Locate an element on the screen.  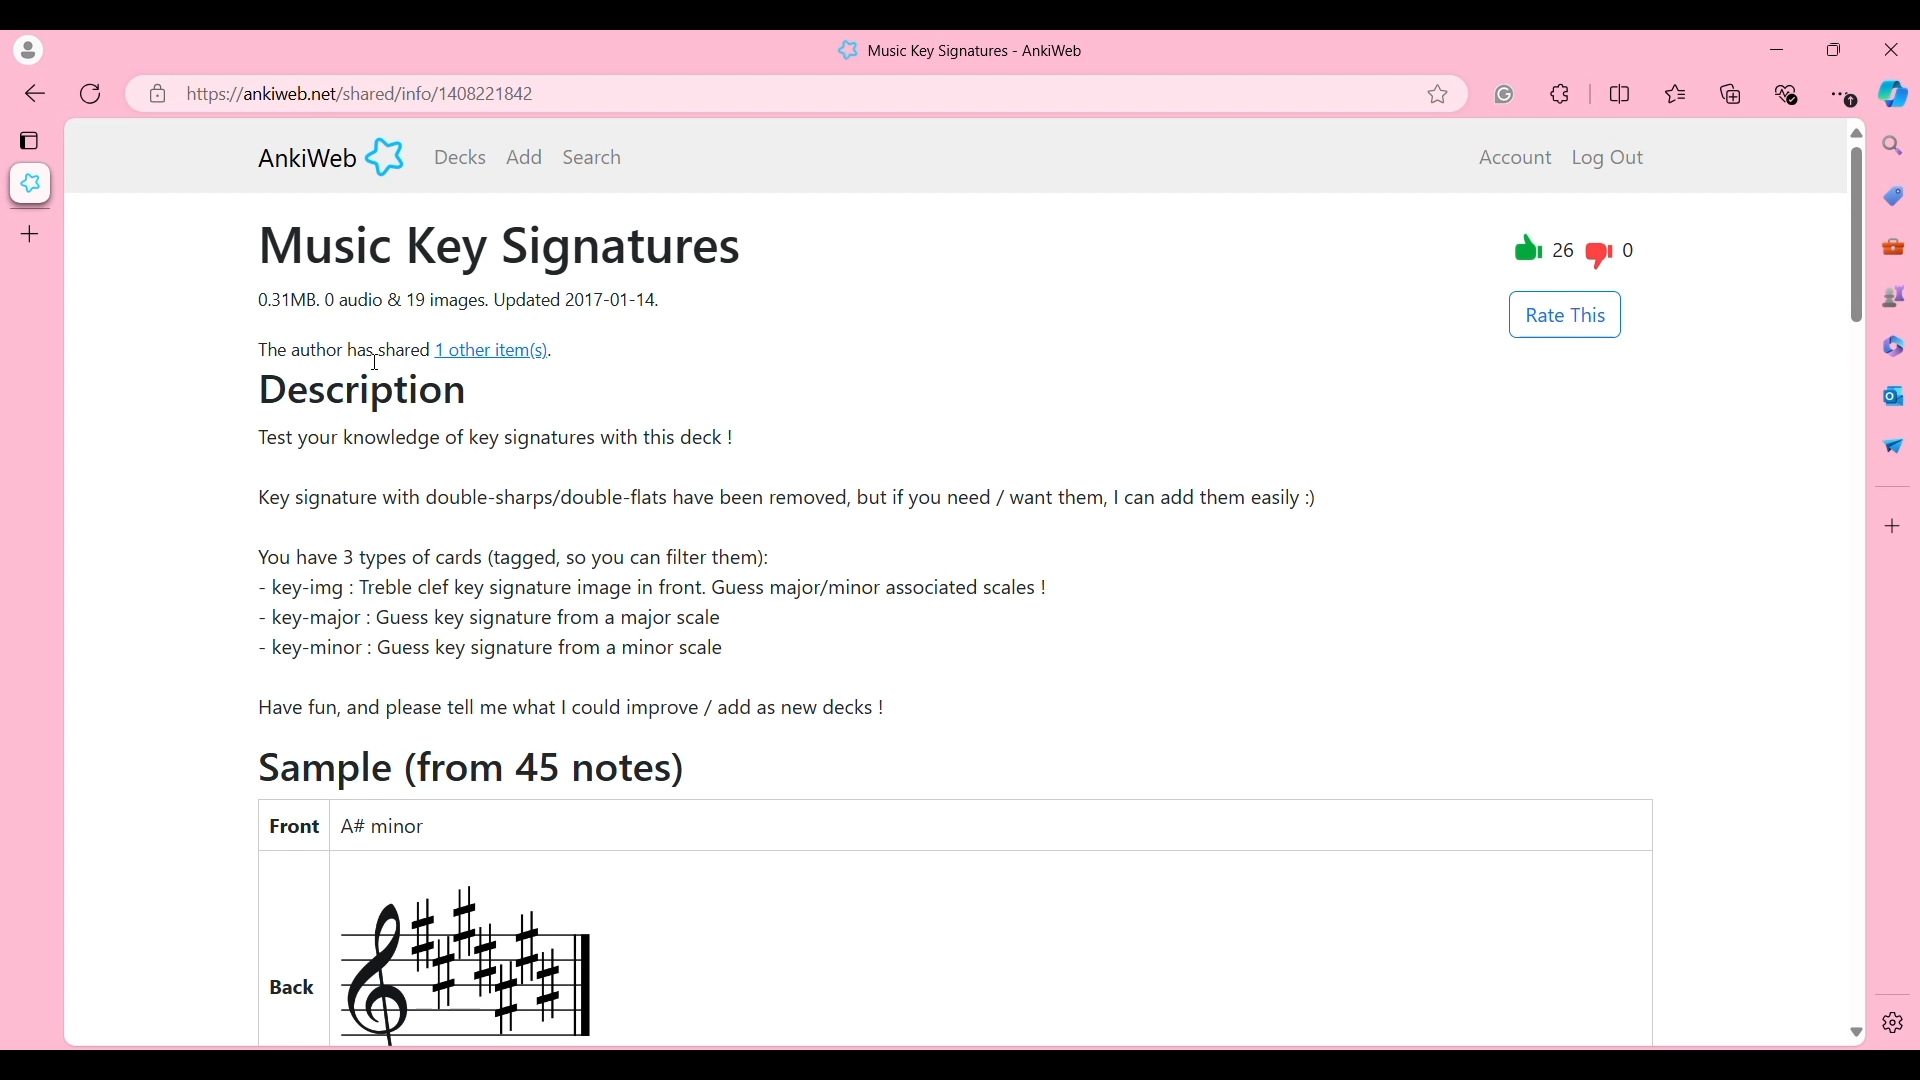
Front is located at coordinates (293, 824).